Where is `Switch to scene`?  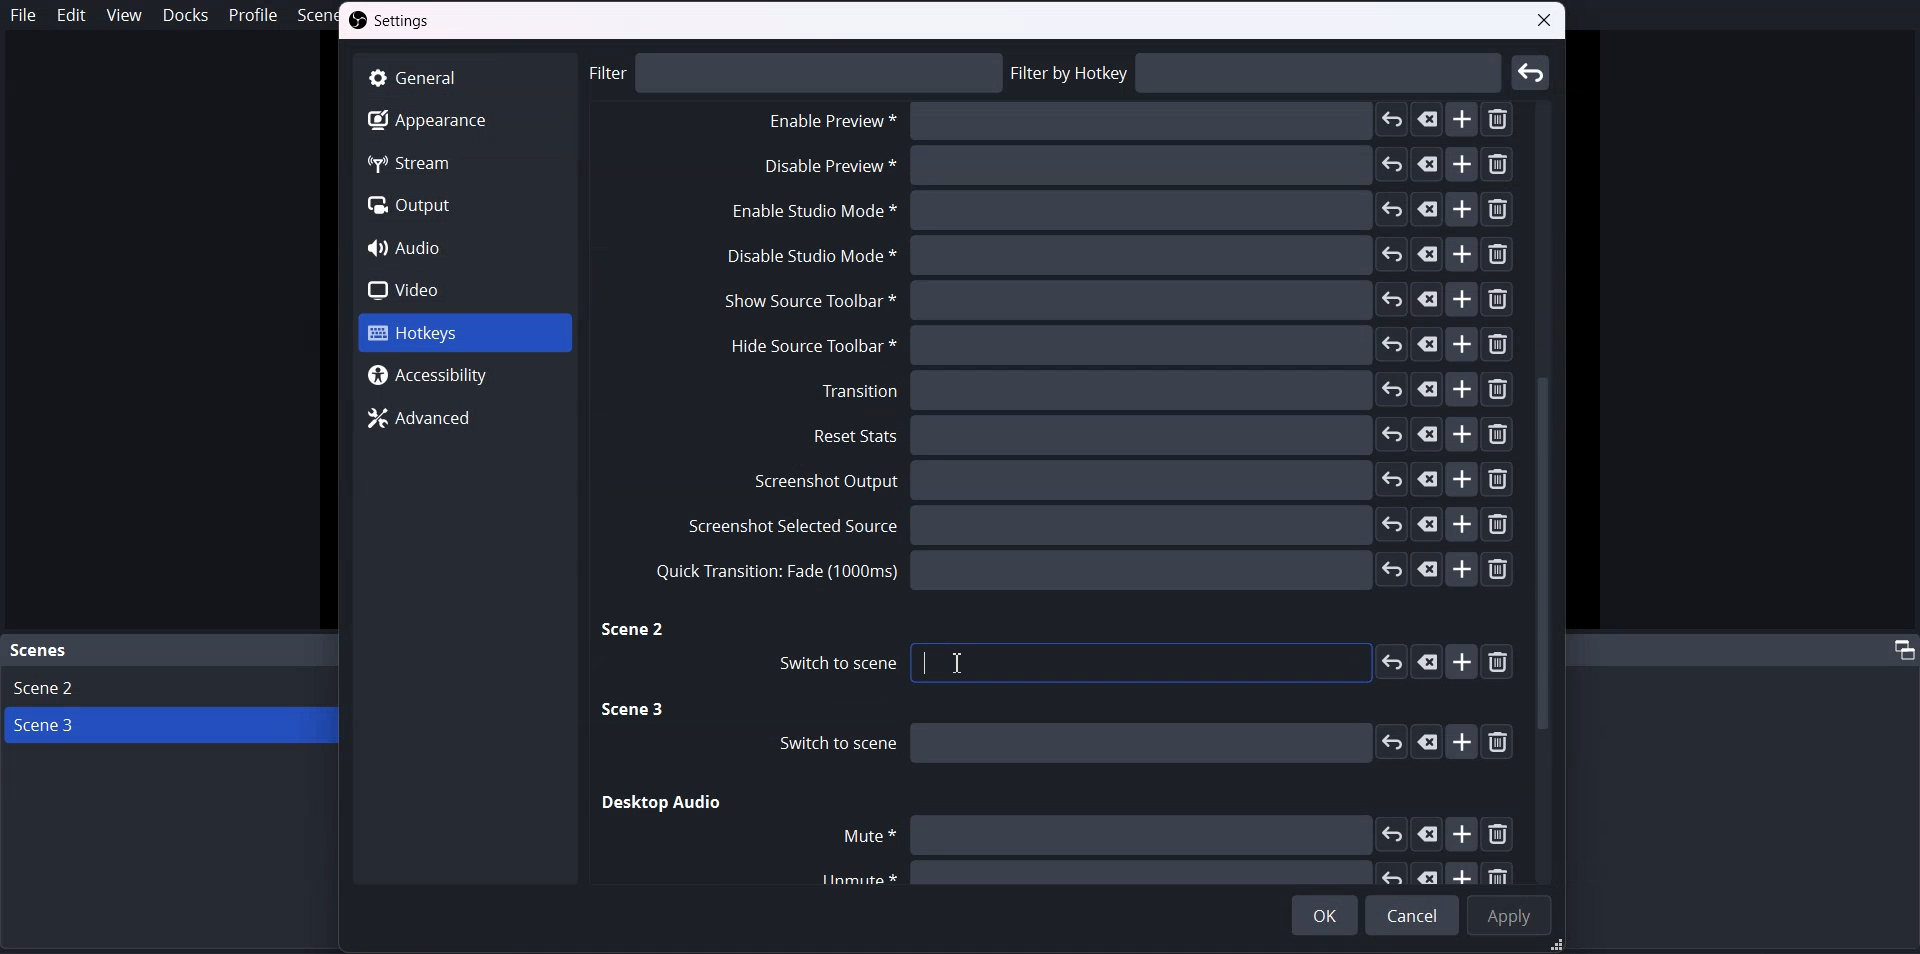 Switch to scene is located at coordinates (1131, 743).